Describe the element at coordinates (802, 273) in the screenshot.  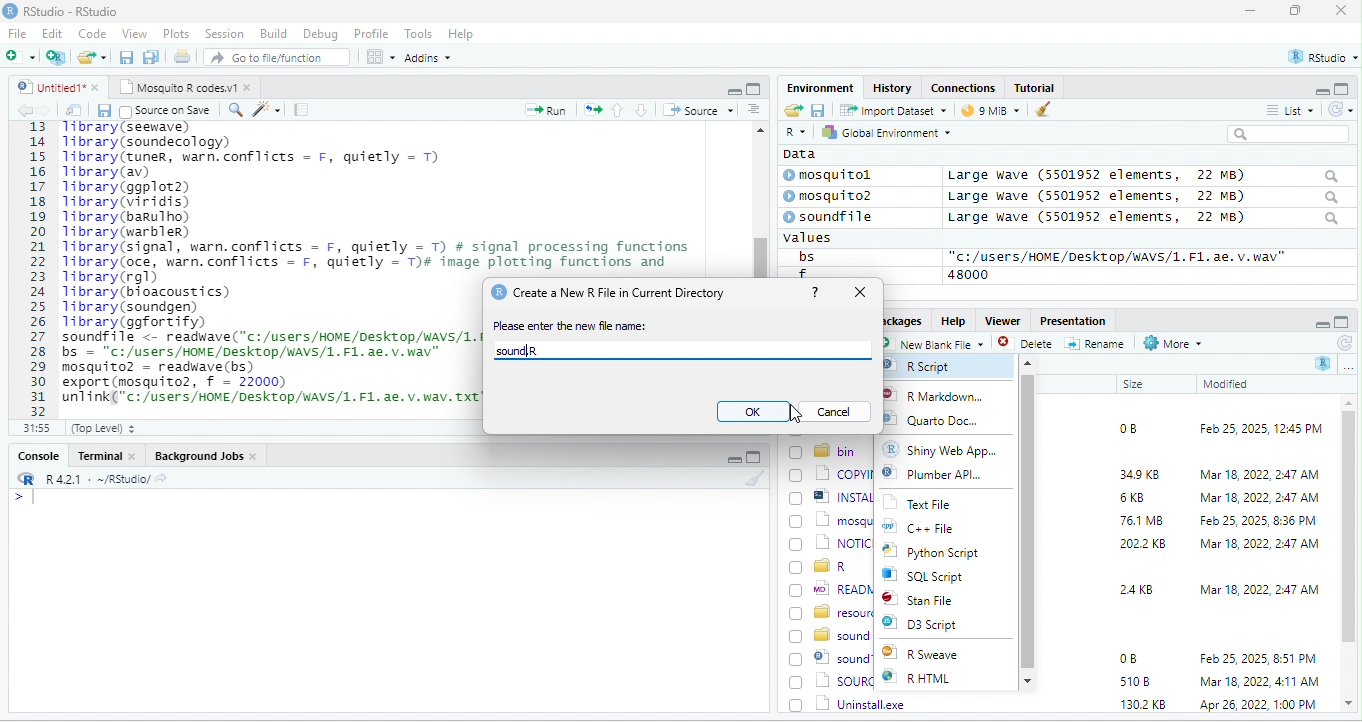
I see `f` at that location.